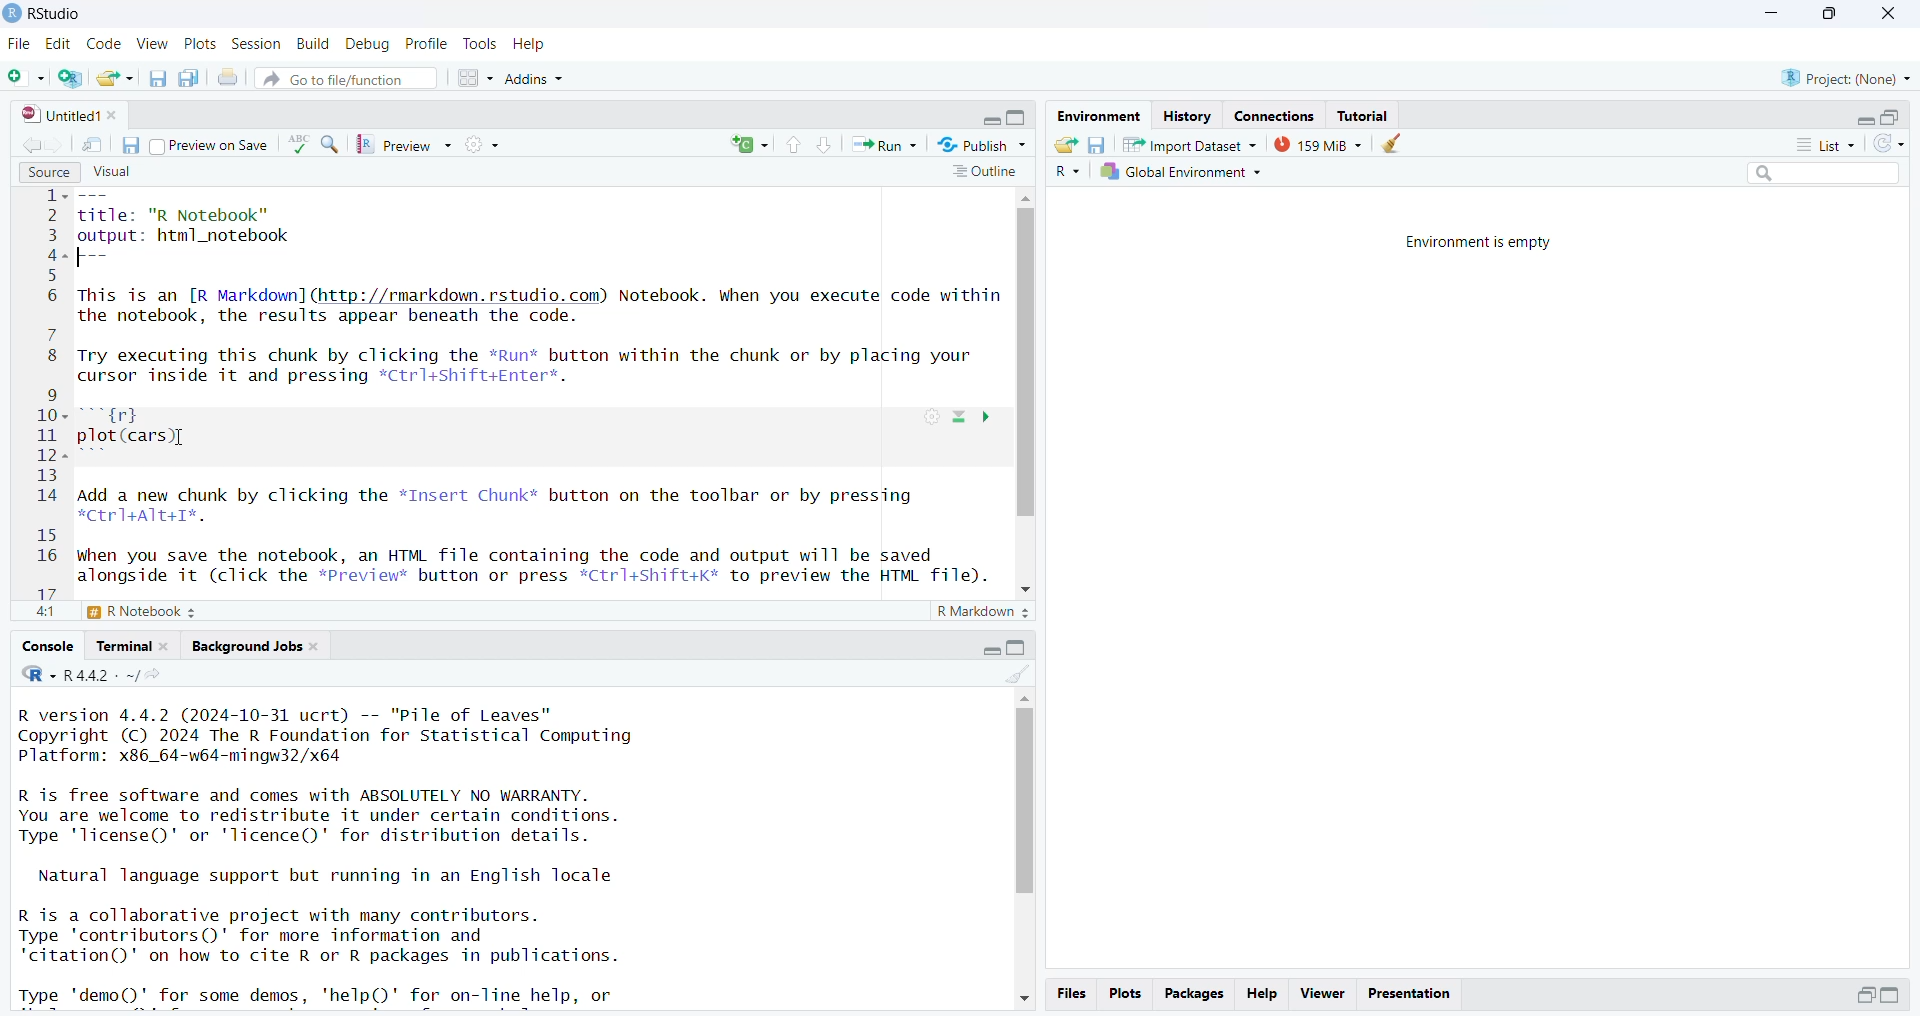  I want to click on tutorial, so click(1365, 115).